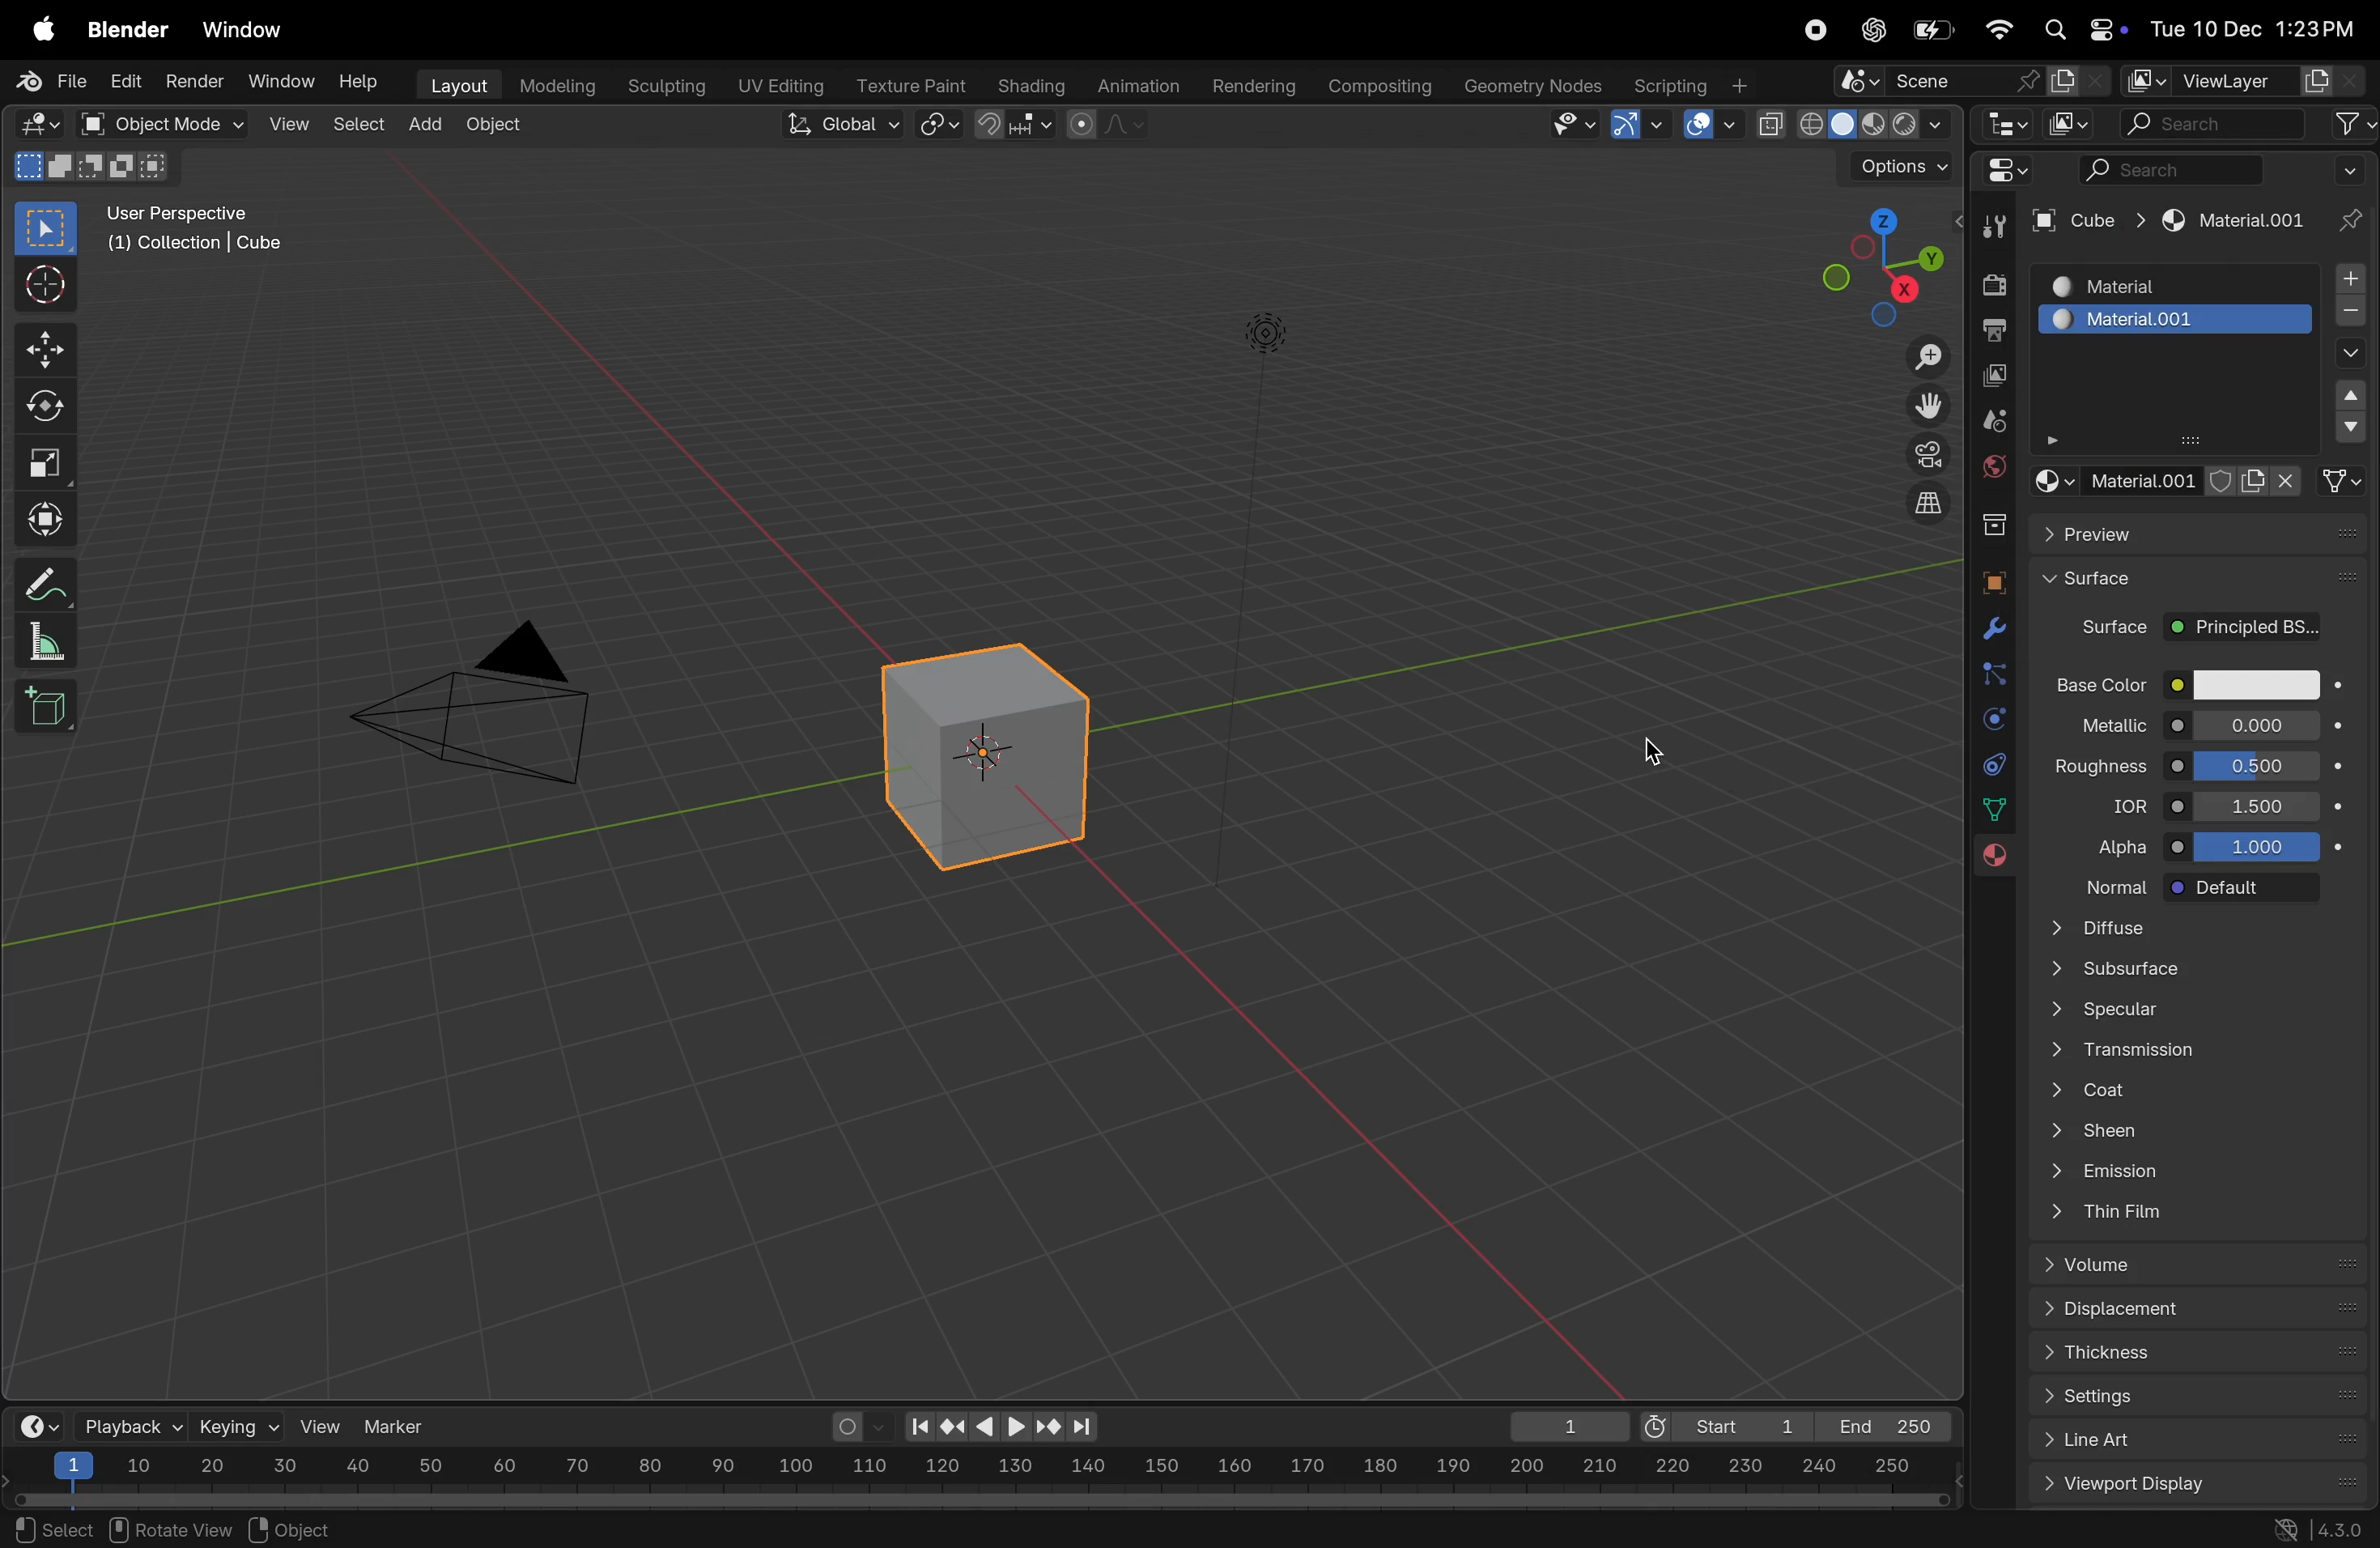  I want to click on alpha, so click(2113, 841).